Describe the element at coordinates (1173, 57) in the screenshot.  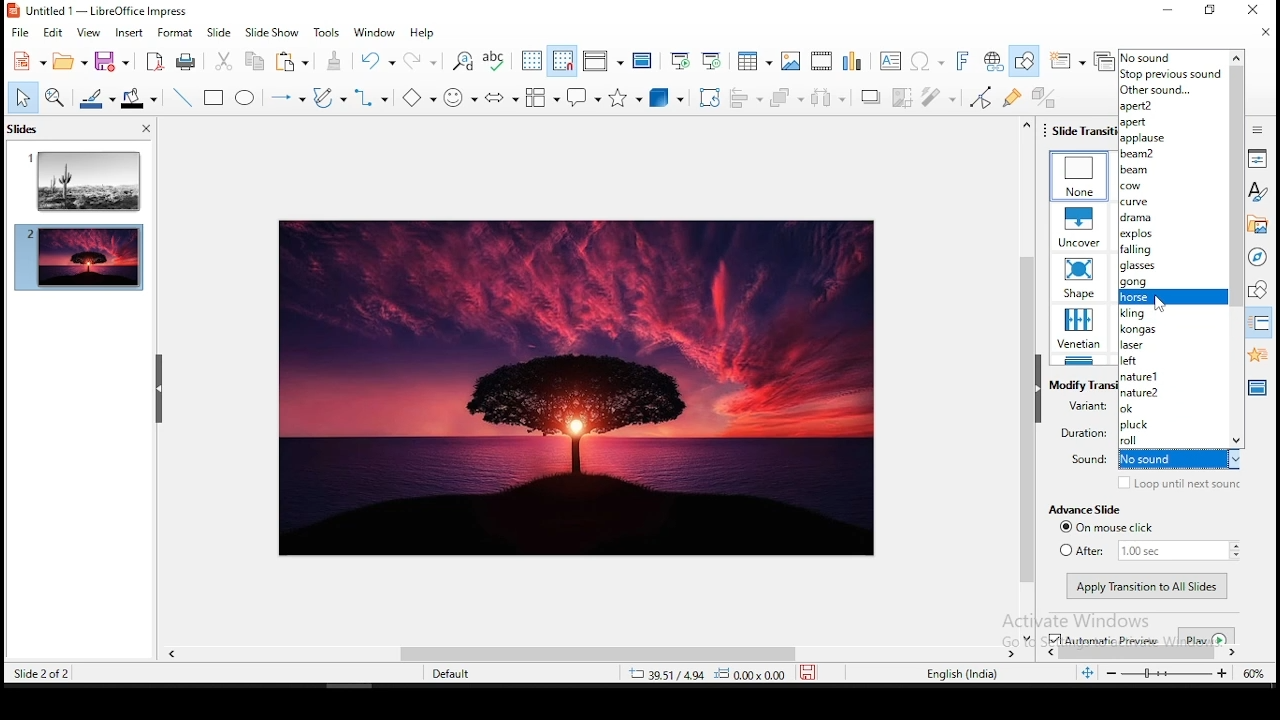
I see `no sound` at that location.